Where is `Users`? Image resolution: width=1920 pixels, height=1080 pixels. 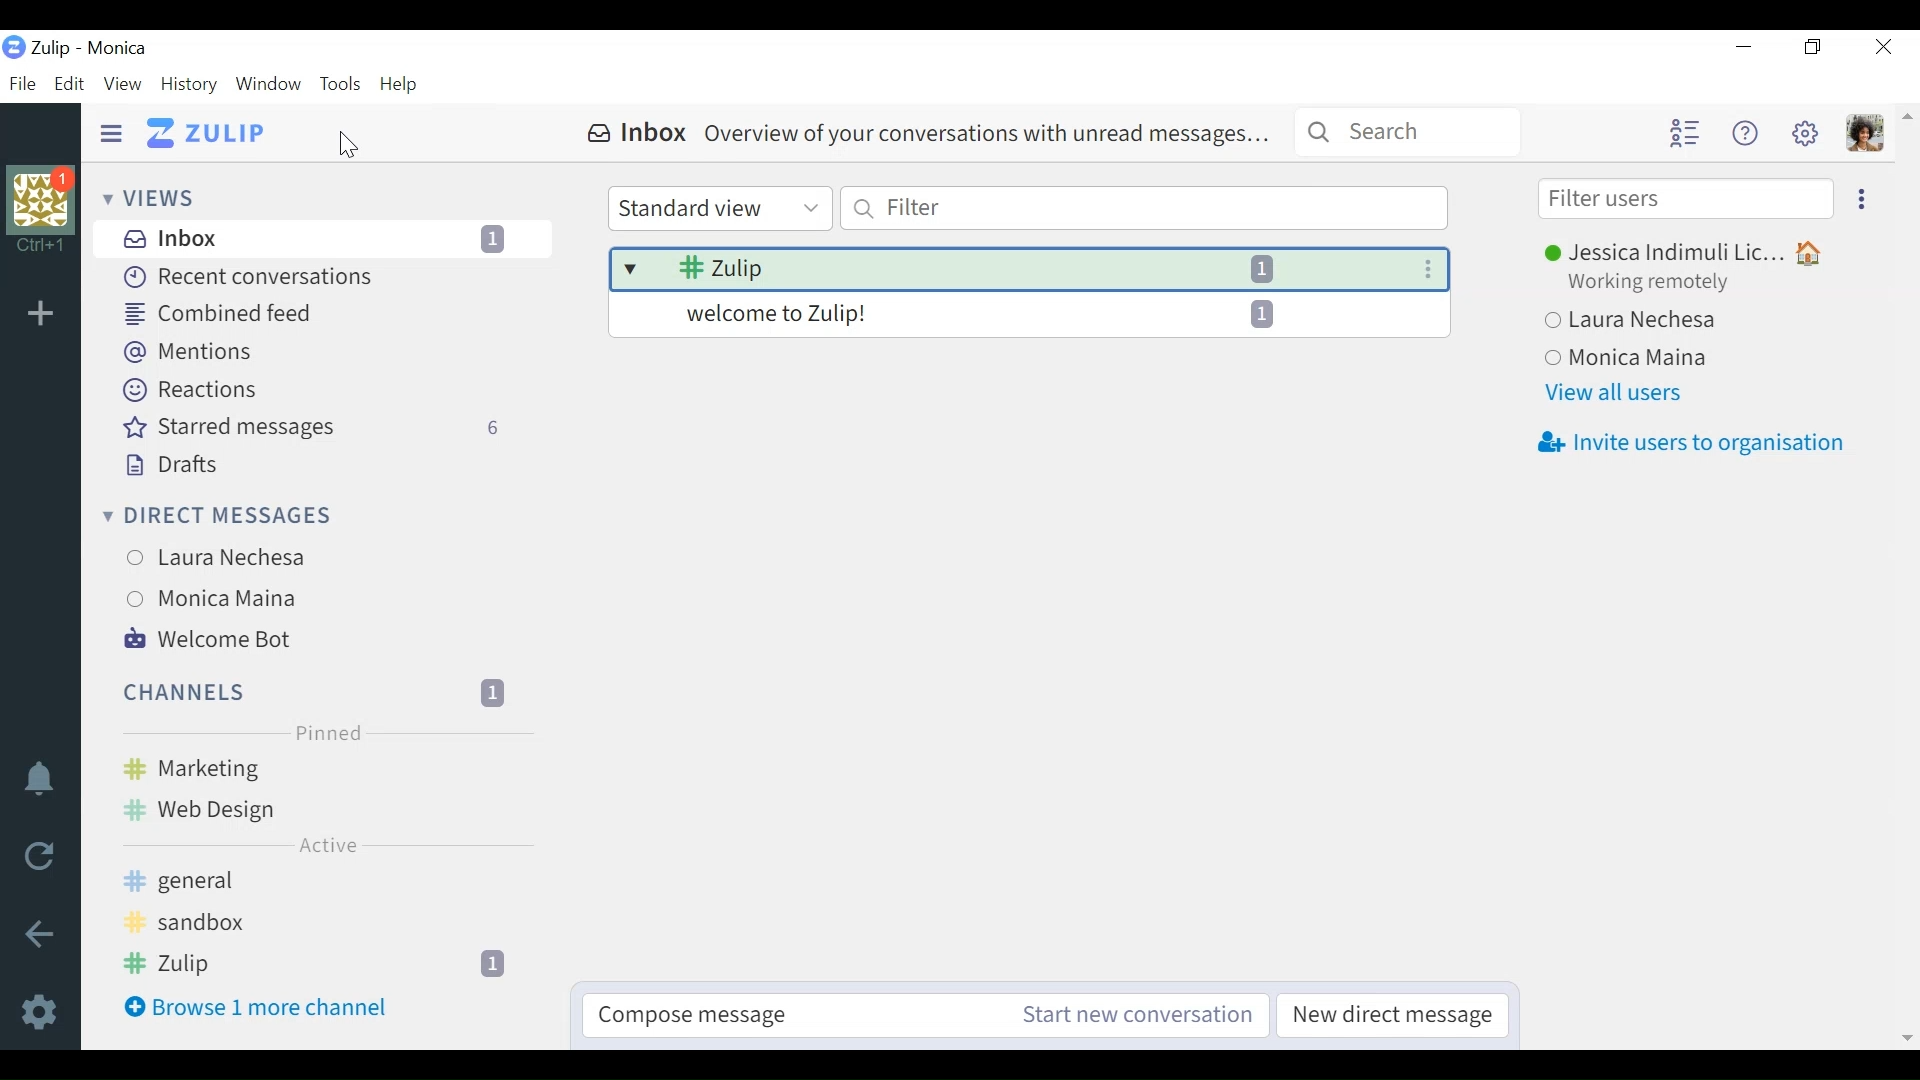 Users is located at coordinates (1685, 318).